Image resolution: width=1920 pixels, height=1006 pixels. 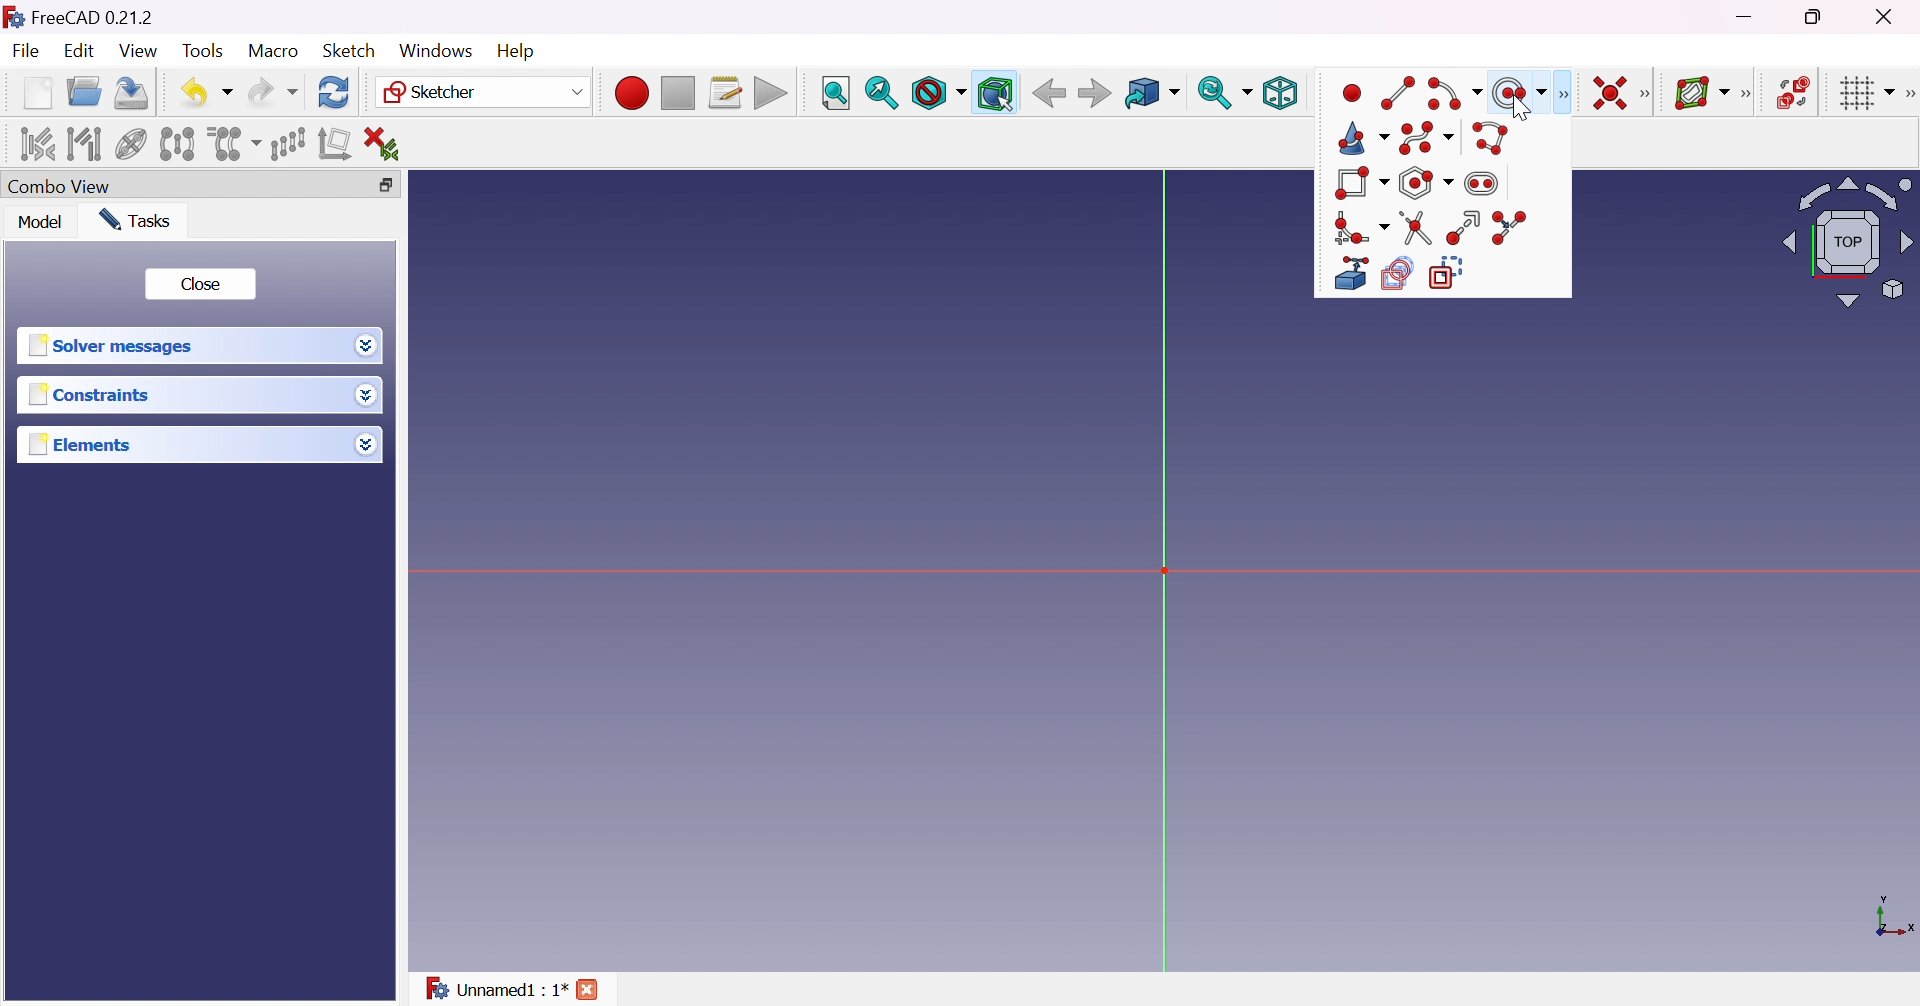 I want to click on Delete all constraints, so click(x=388, y=144).